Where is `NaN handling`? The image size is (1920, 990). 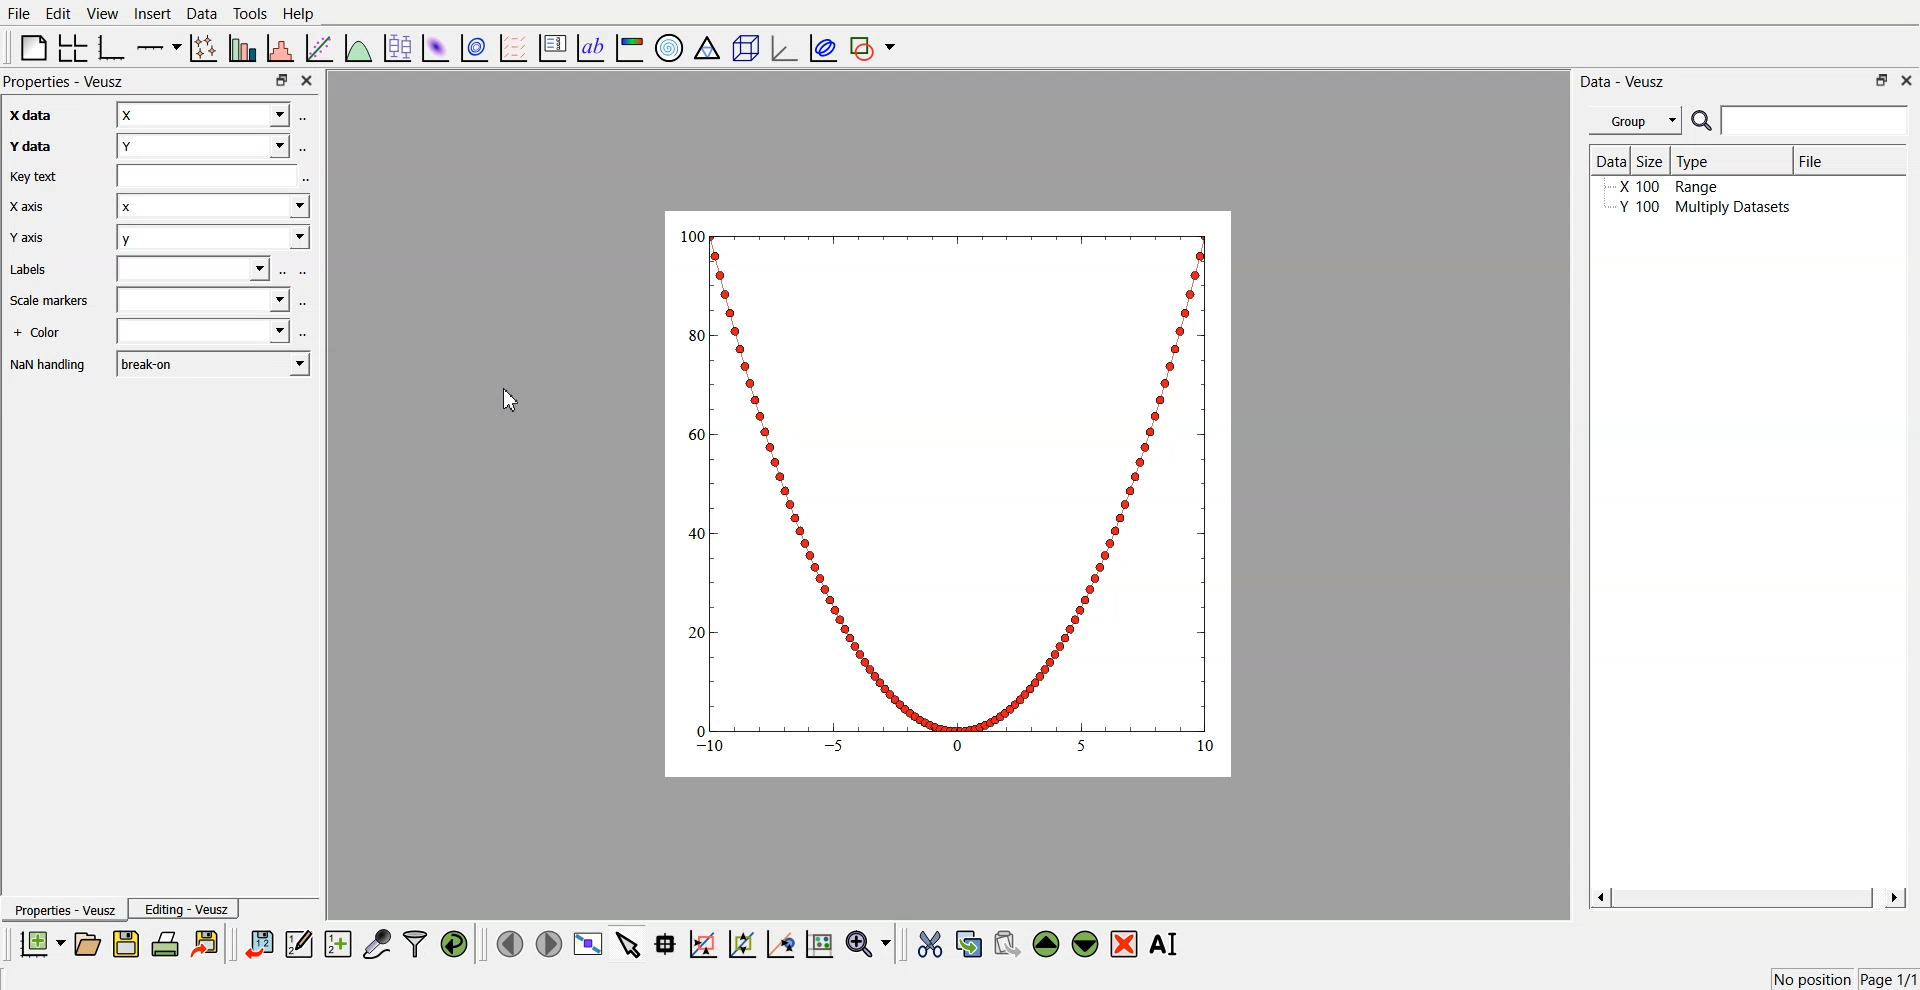
NaN handling is located at coordinates (52, 365).